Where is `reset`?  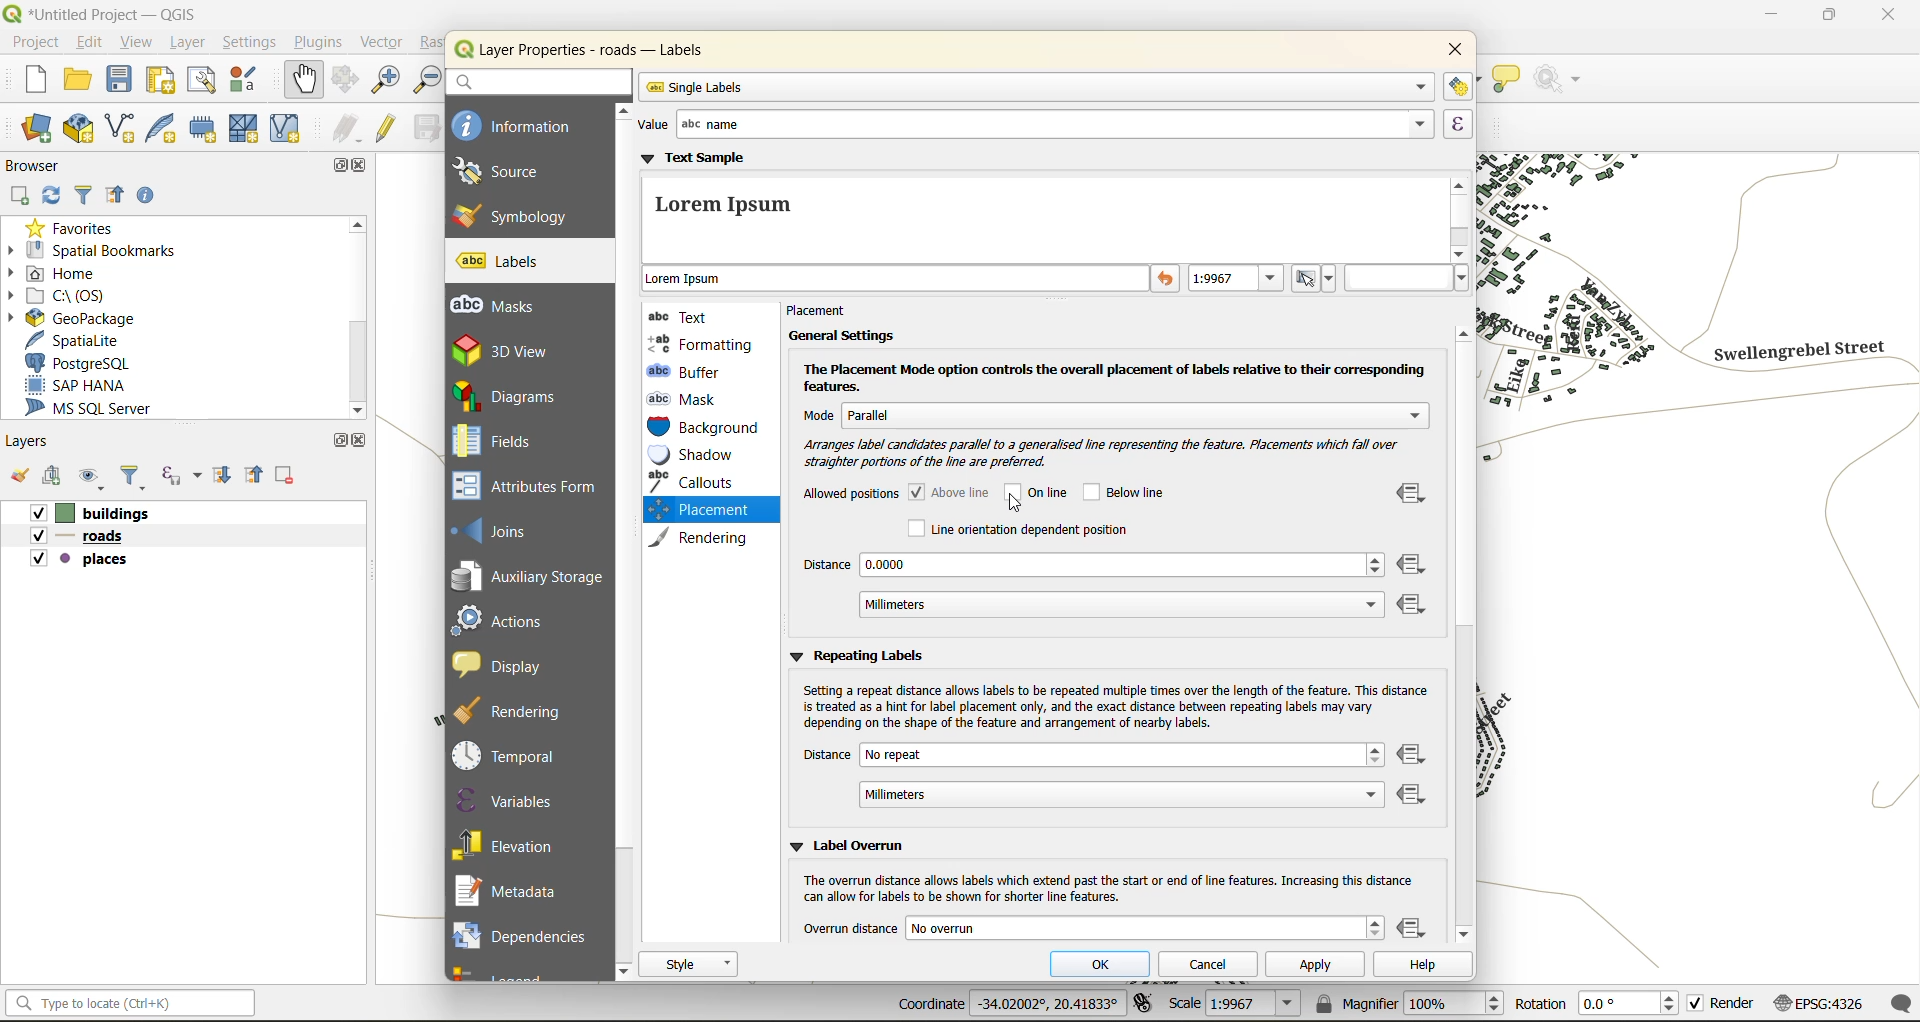 reset is located at coordinates (1167, 280).